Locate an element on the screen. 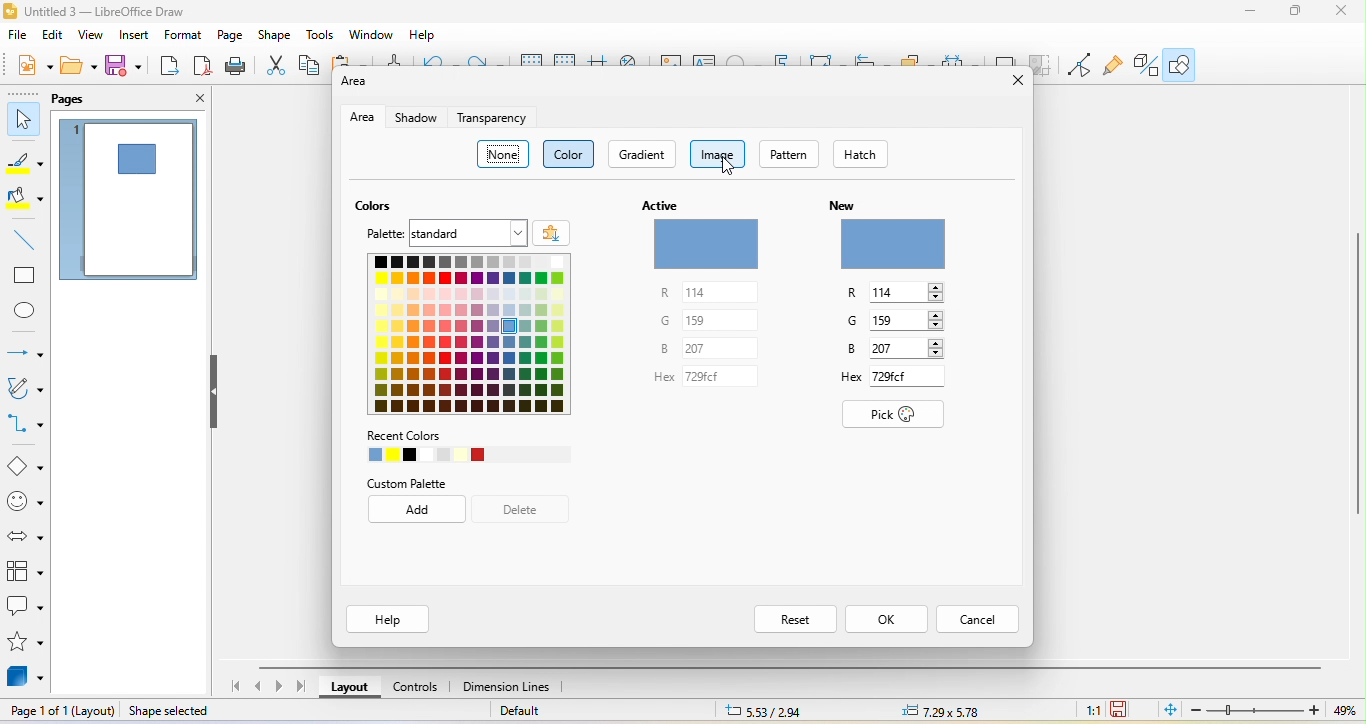 The width and height of the screenshot is (1366, 724). default is located at coordinates (549, 711).